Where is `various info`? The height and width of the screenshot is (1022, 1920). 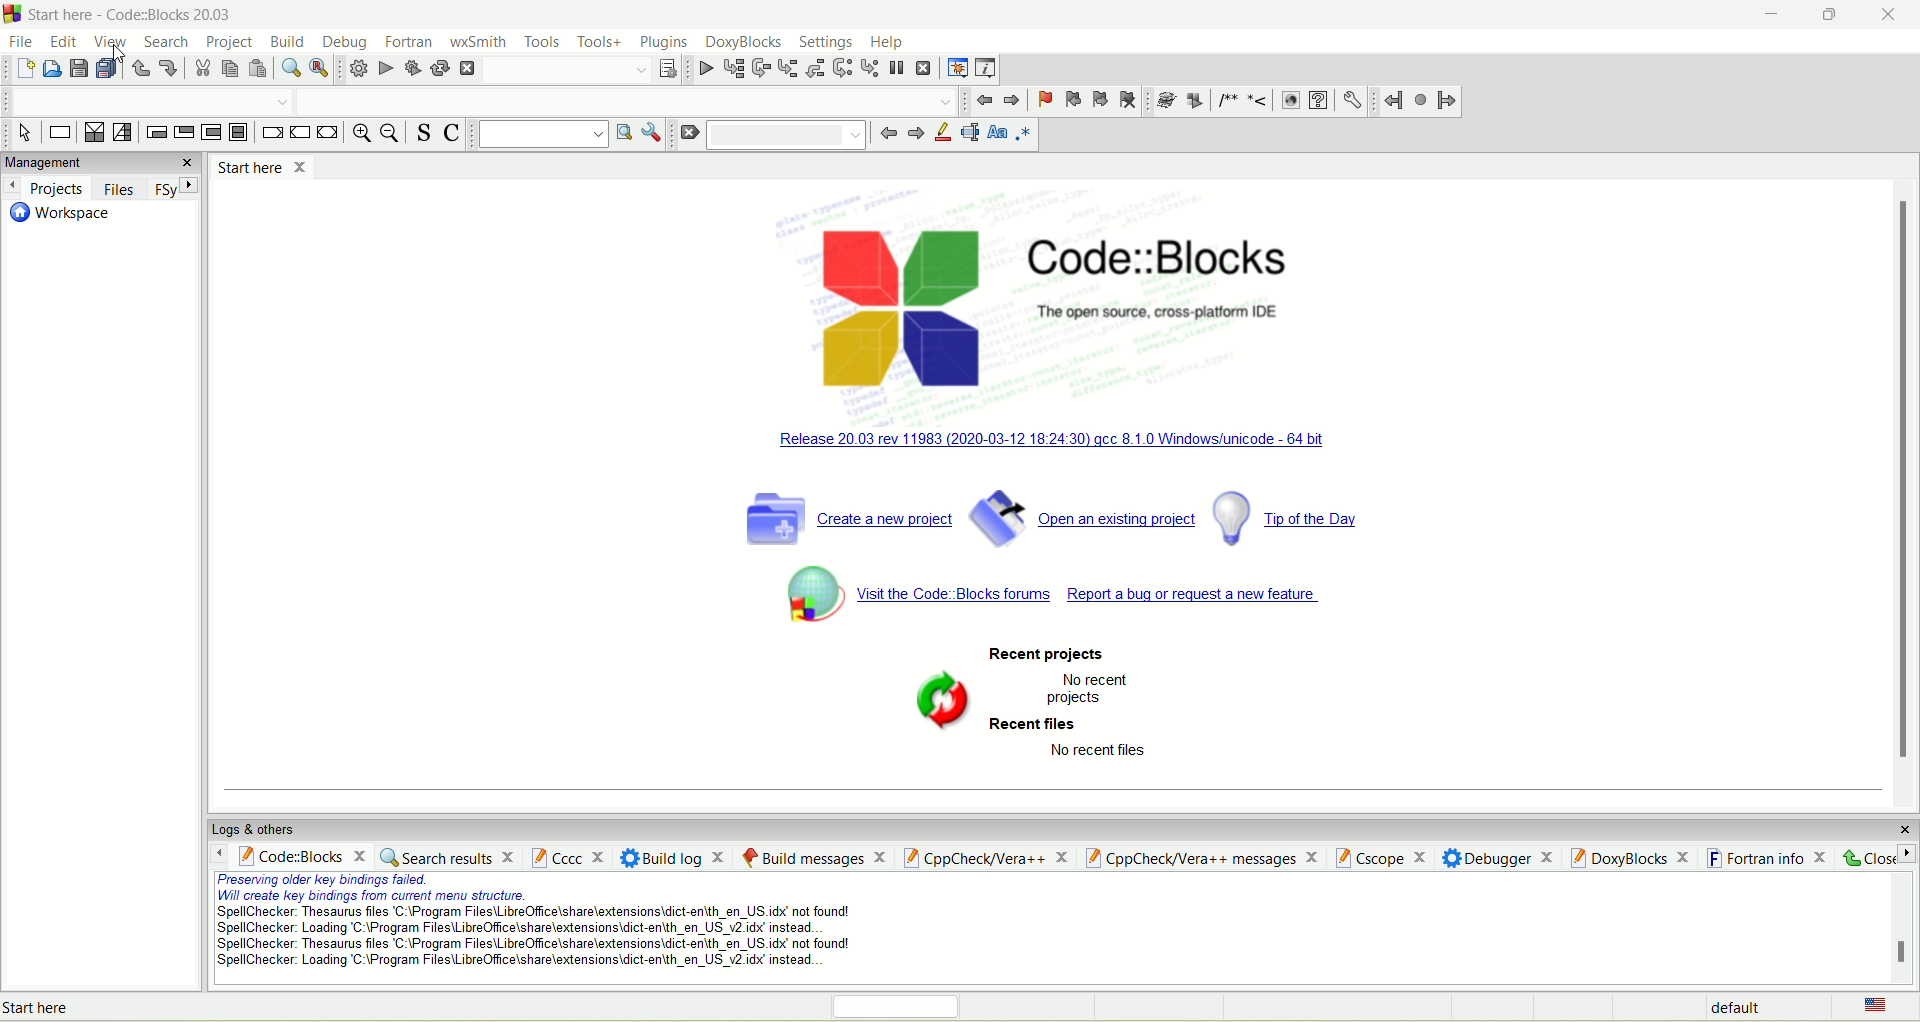 various info is located at coordinates (983, 69).